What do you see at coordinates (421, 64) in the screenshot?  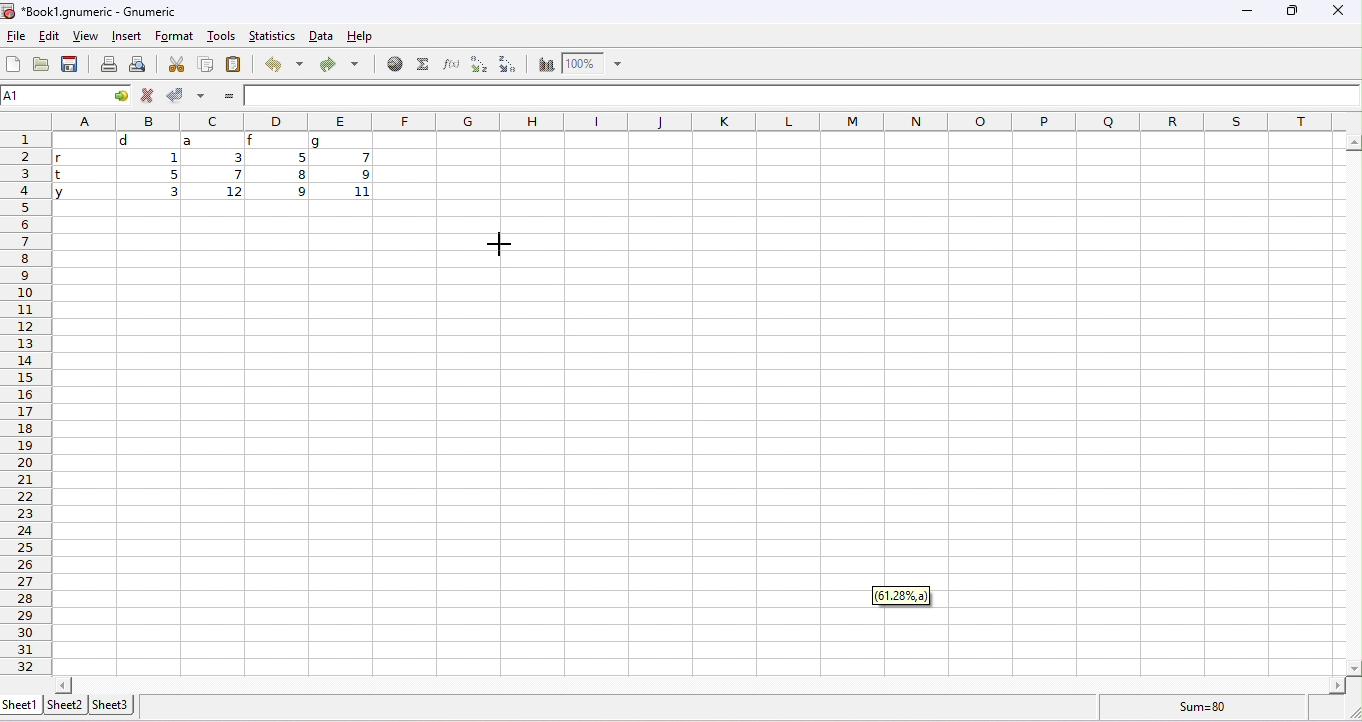 I see `select function` at bounding box center [421, 64].